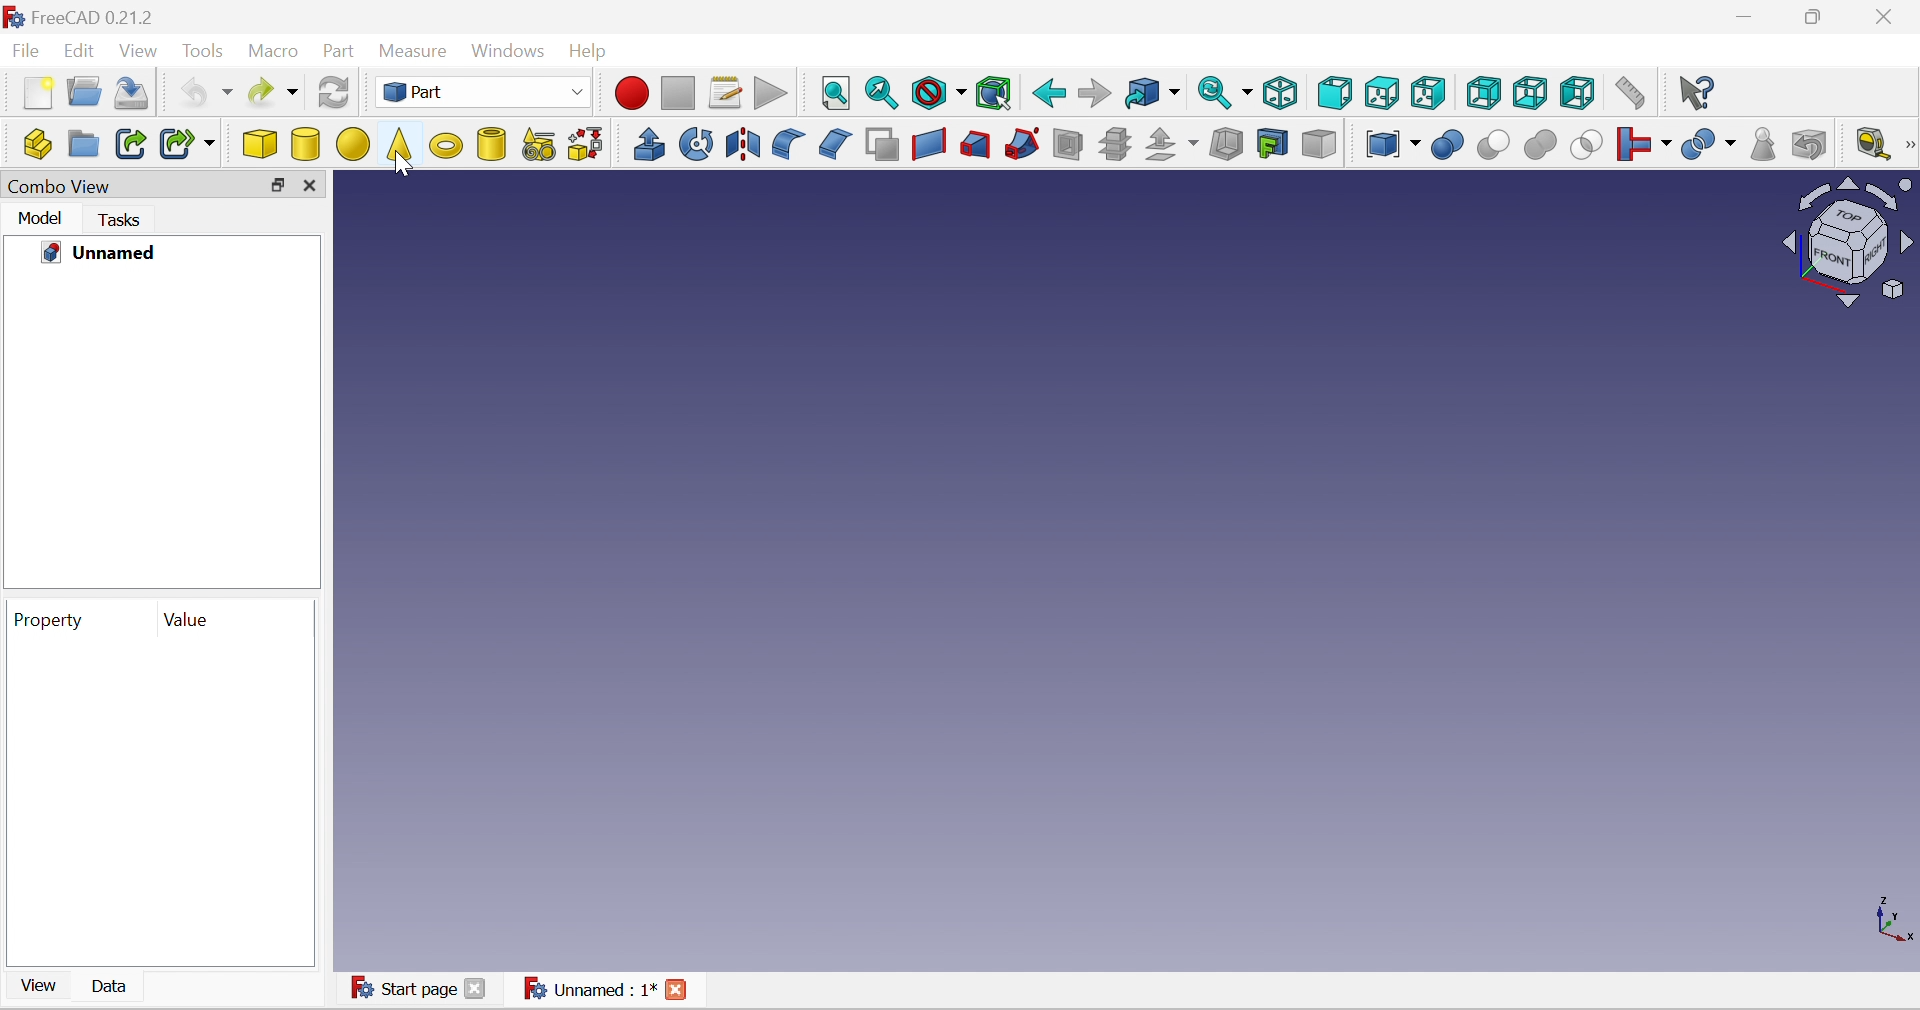 The height and width of the screenshot is (1010, 1920). I want to click on Redo, so click(271, 97).